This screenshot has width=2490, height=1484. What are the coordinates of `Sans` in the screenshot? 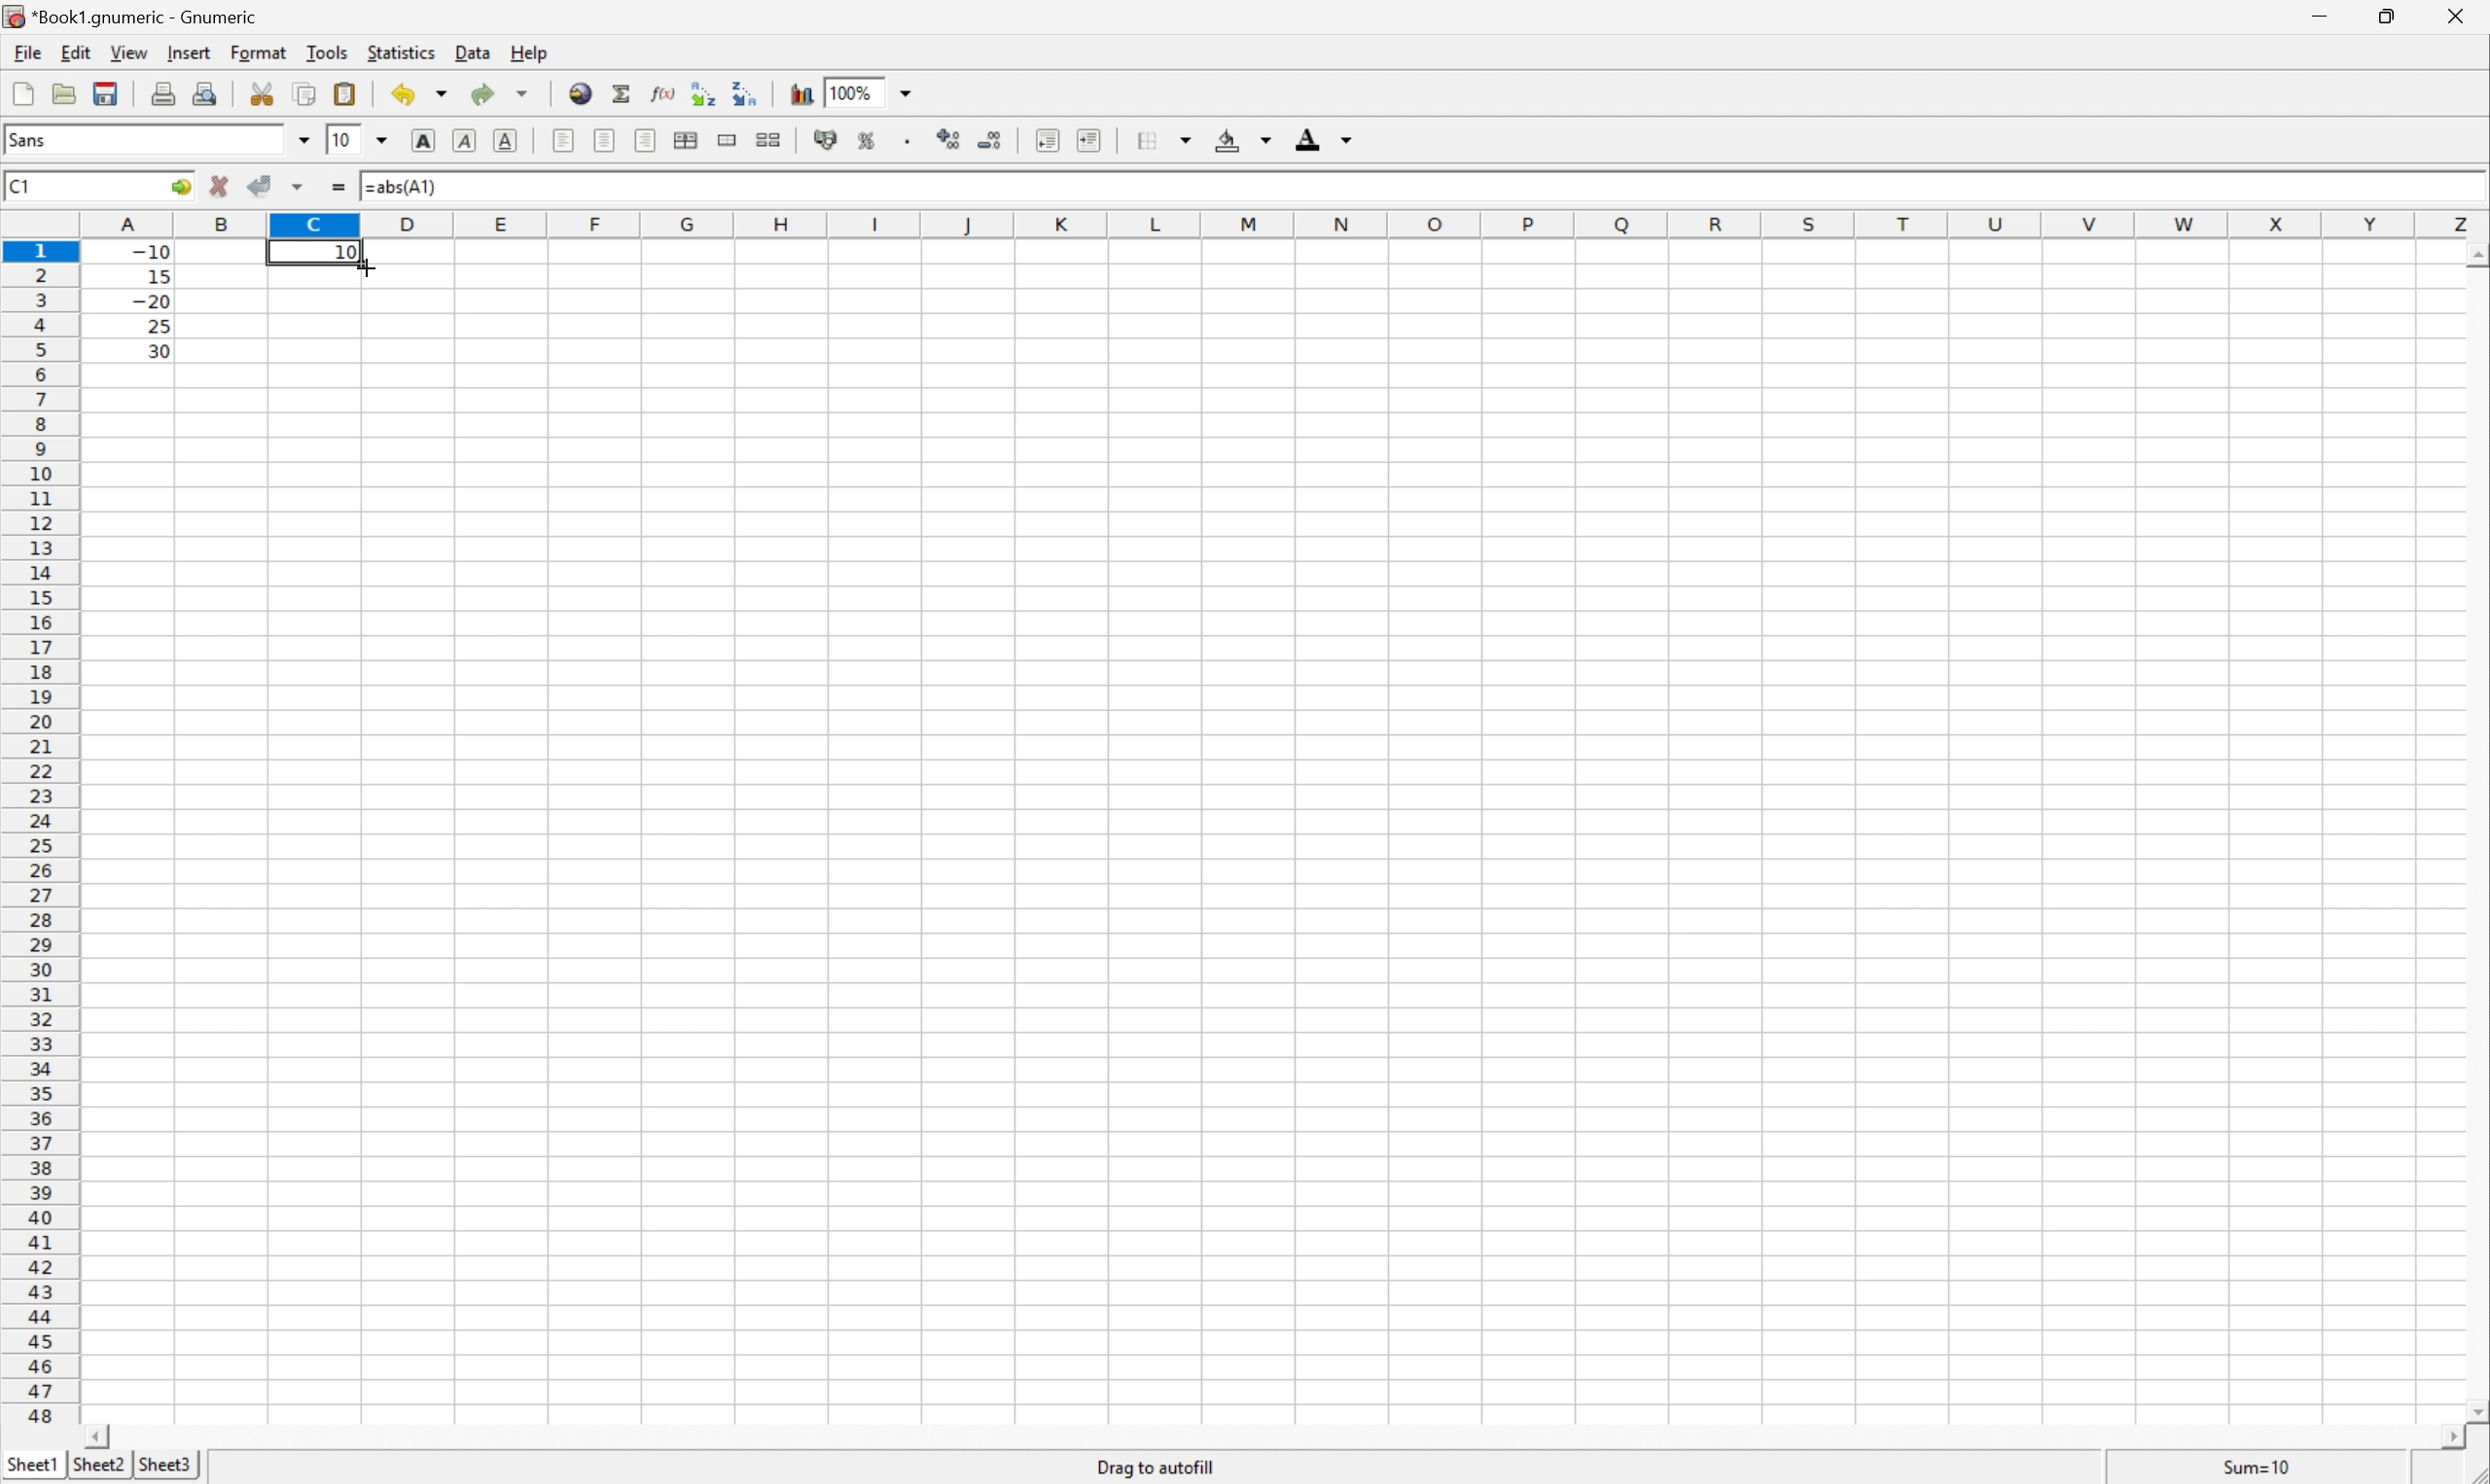 It's located at (31, 139).